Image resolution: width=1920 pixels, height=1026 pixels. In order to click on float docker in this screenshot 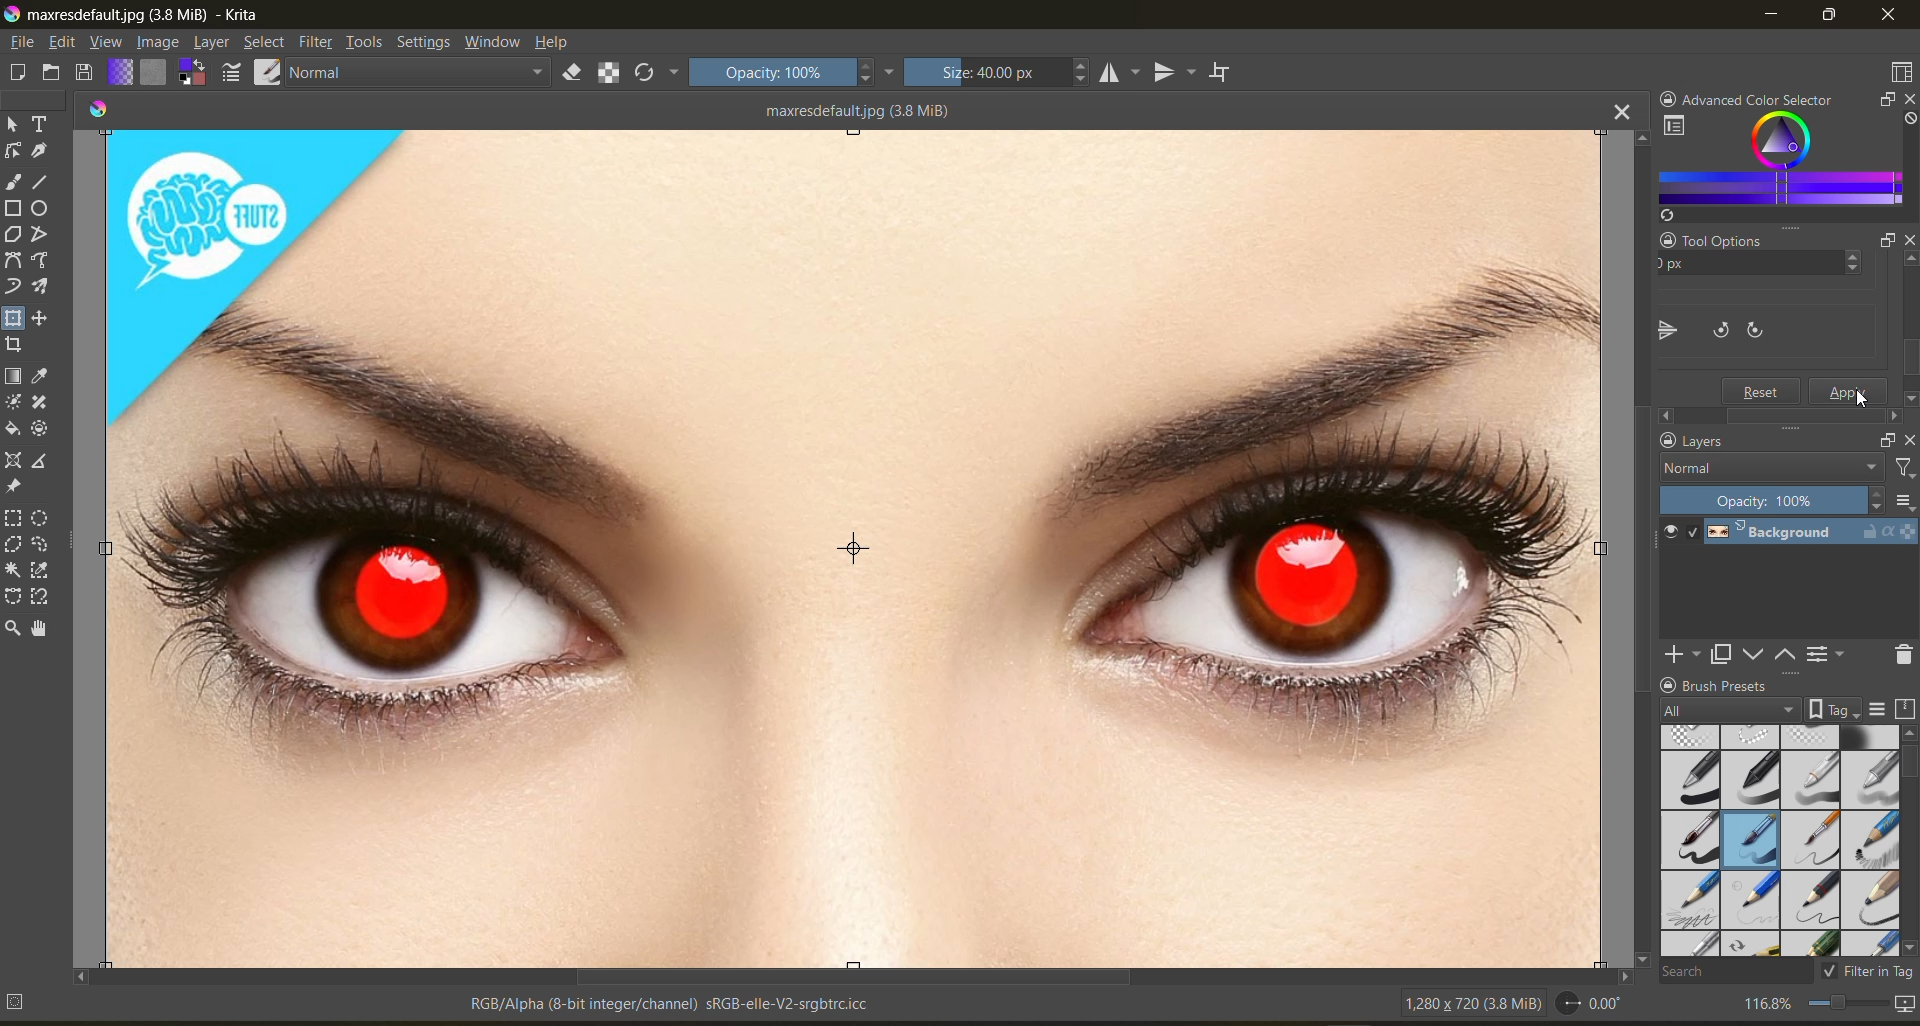, I will do `click(1885, 101)`.